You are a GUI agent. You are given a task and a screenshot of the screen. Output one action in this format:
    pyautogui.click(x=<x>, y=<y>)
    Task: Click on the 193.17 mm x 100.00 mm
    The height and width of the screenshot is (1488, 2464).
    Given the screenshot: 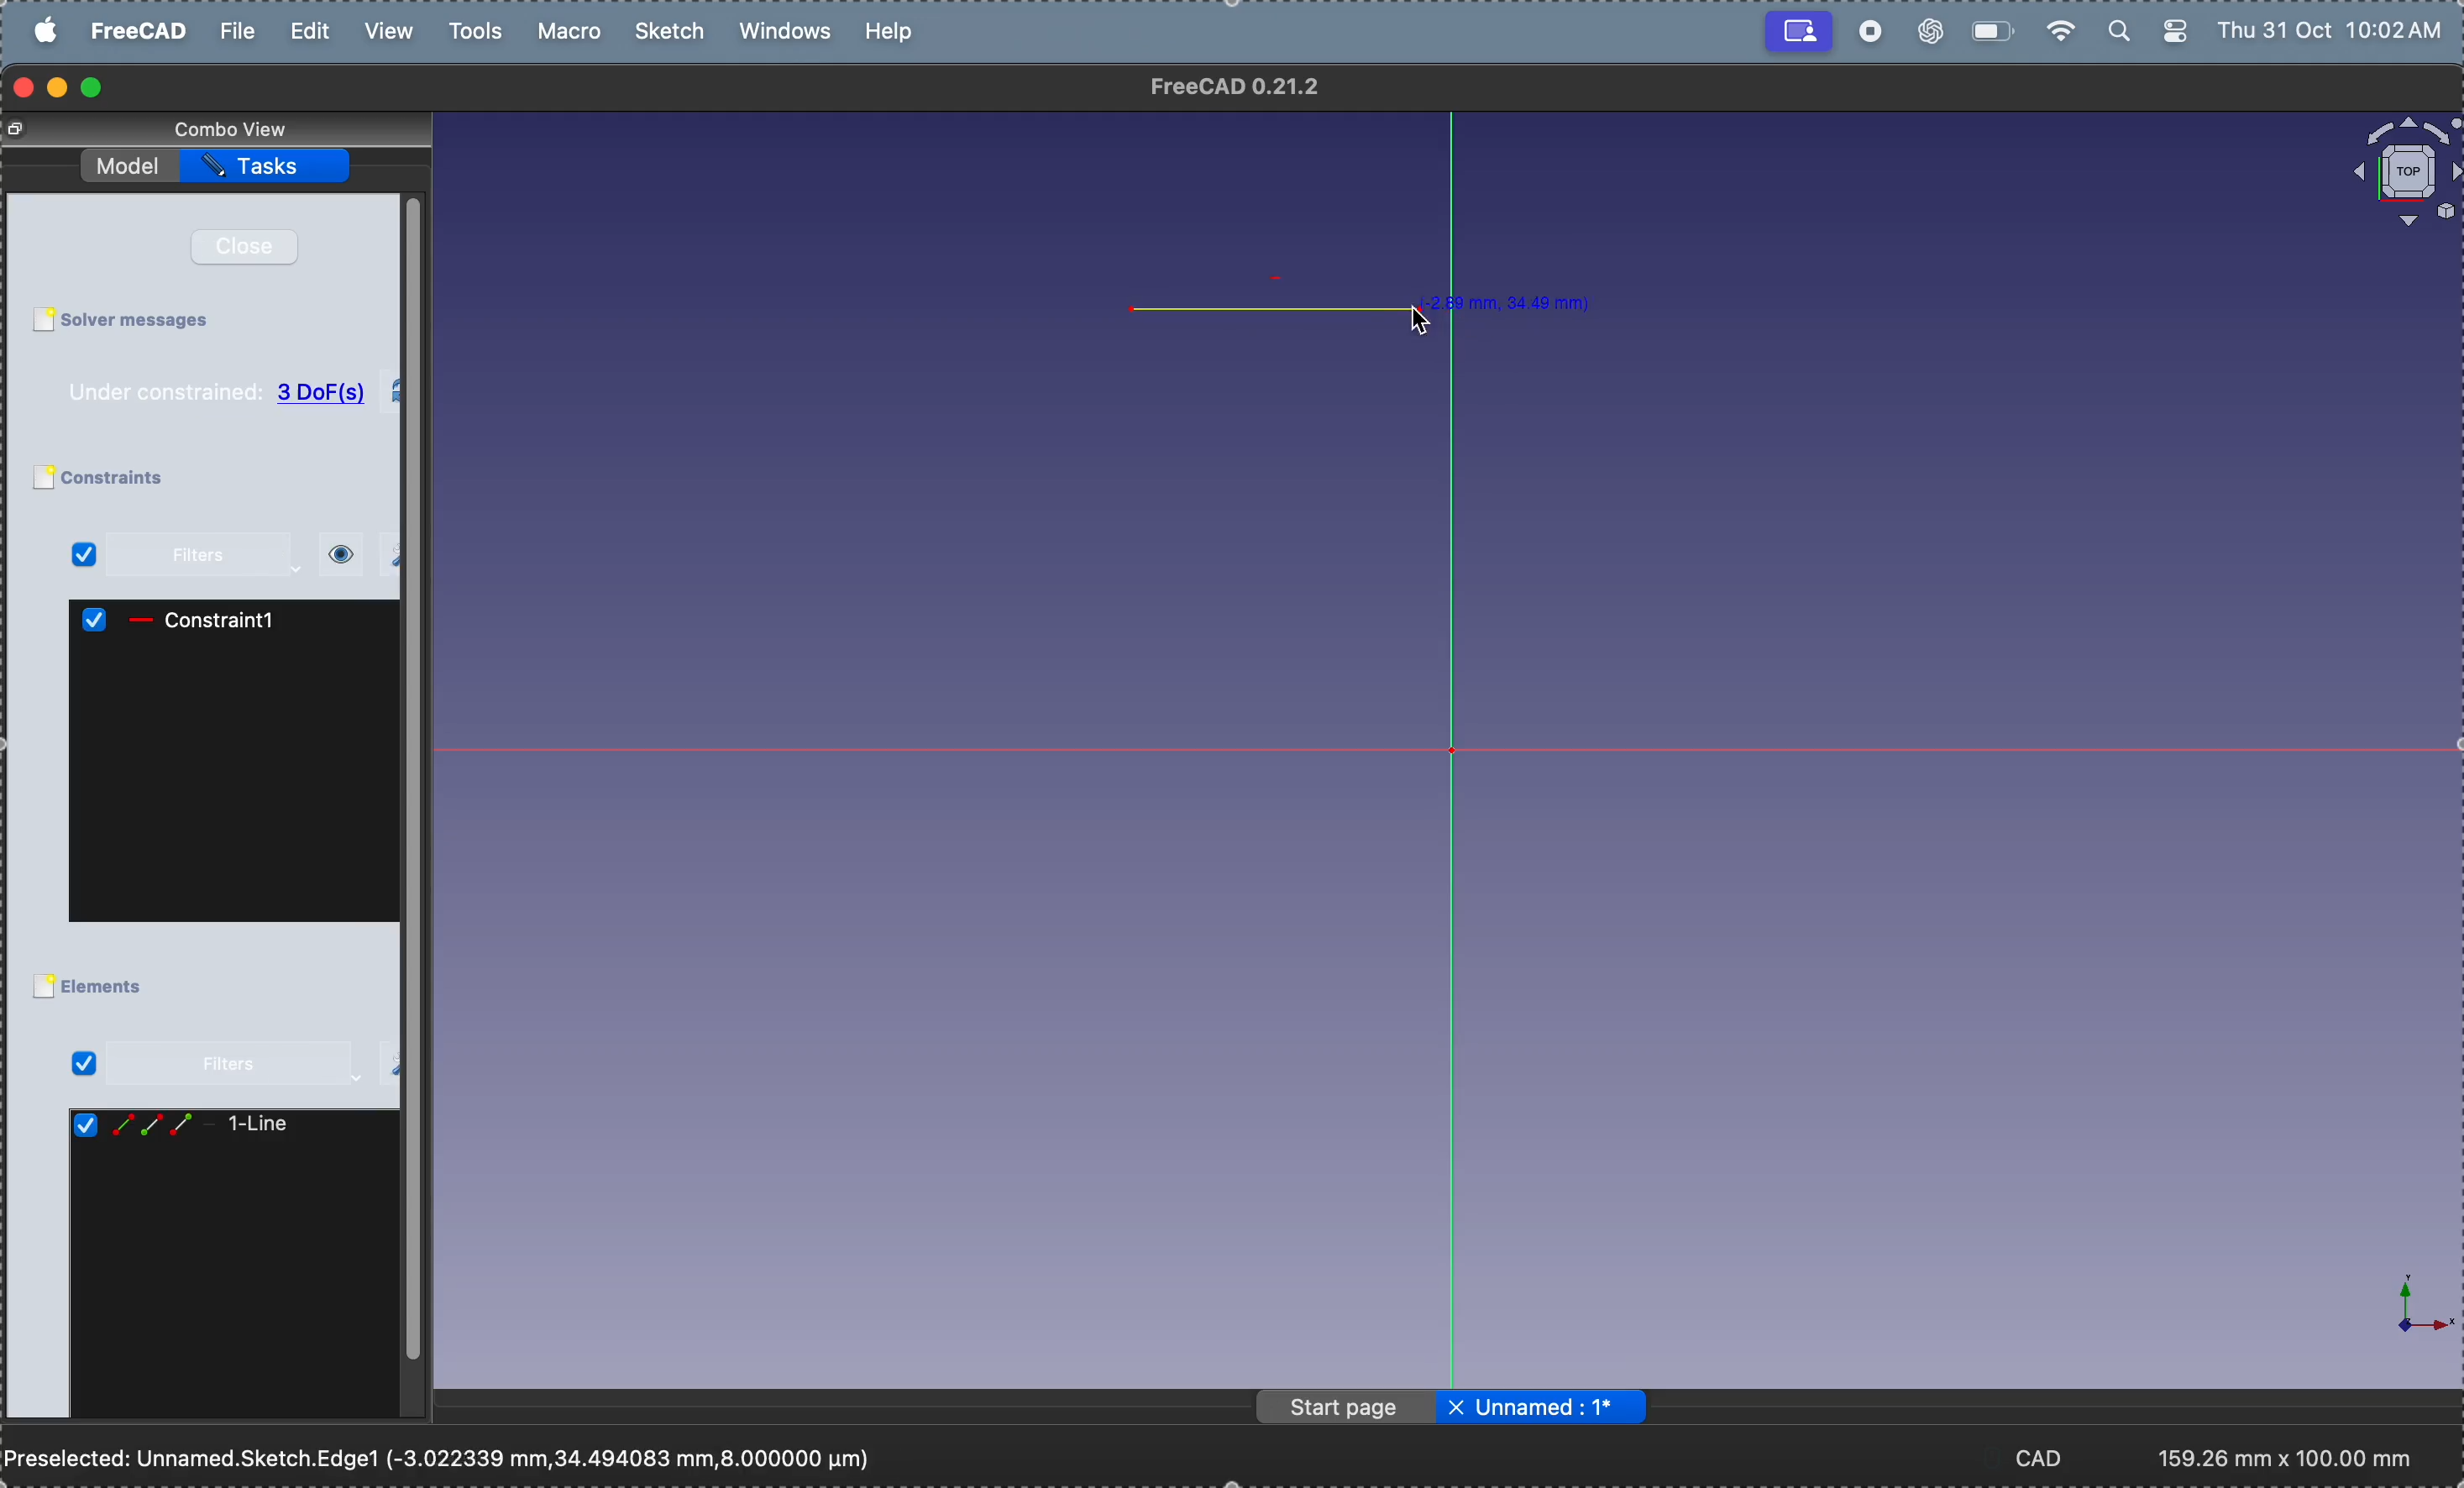 What is the action you would take?
    pyautogui.click(x=2287, y=1458)
    